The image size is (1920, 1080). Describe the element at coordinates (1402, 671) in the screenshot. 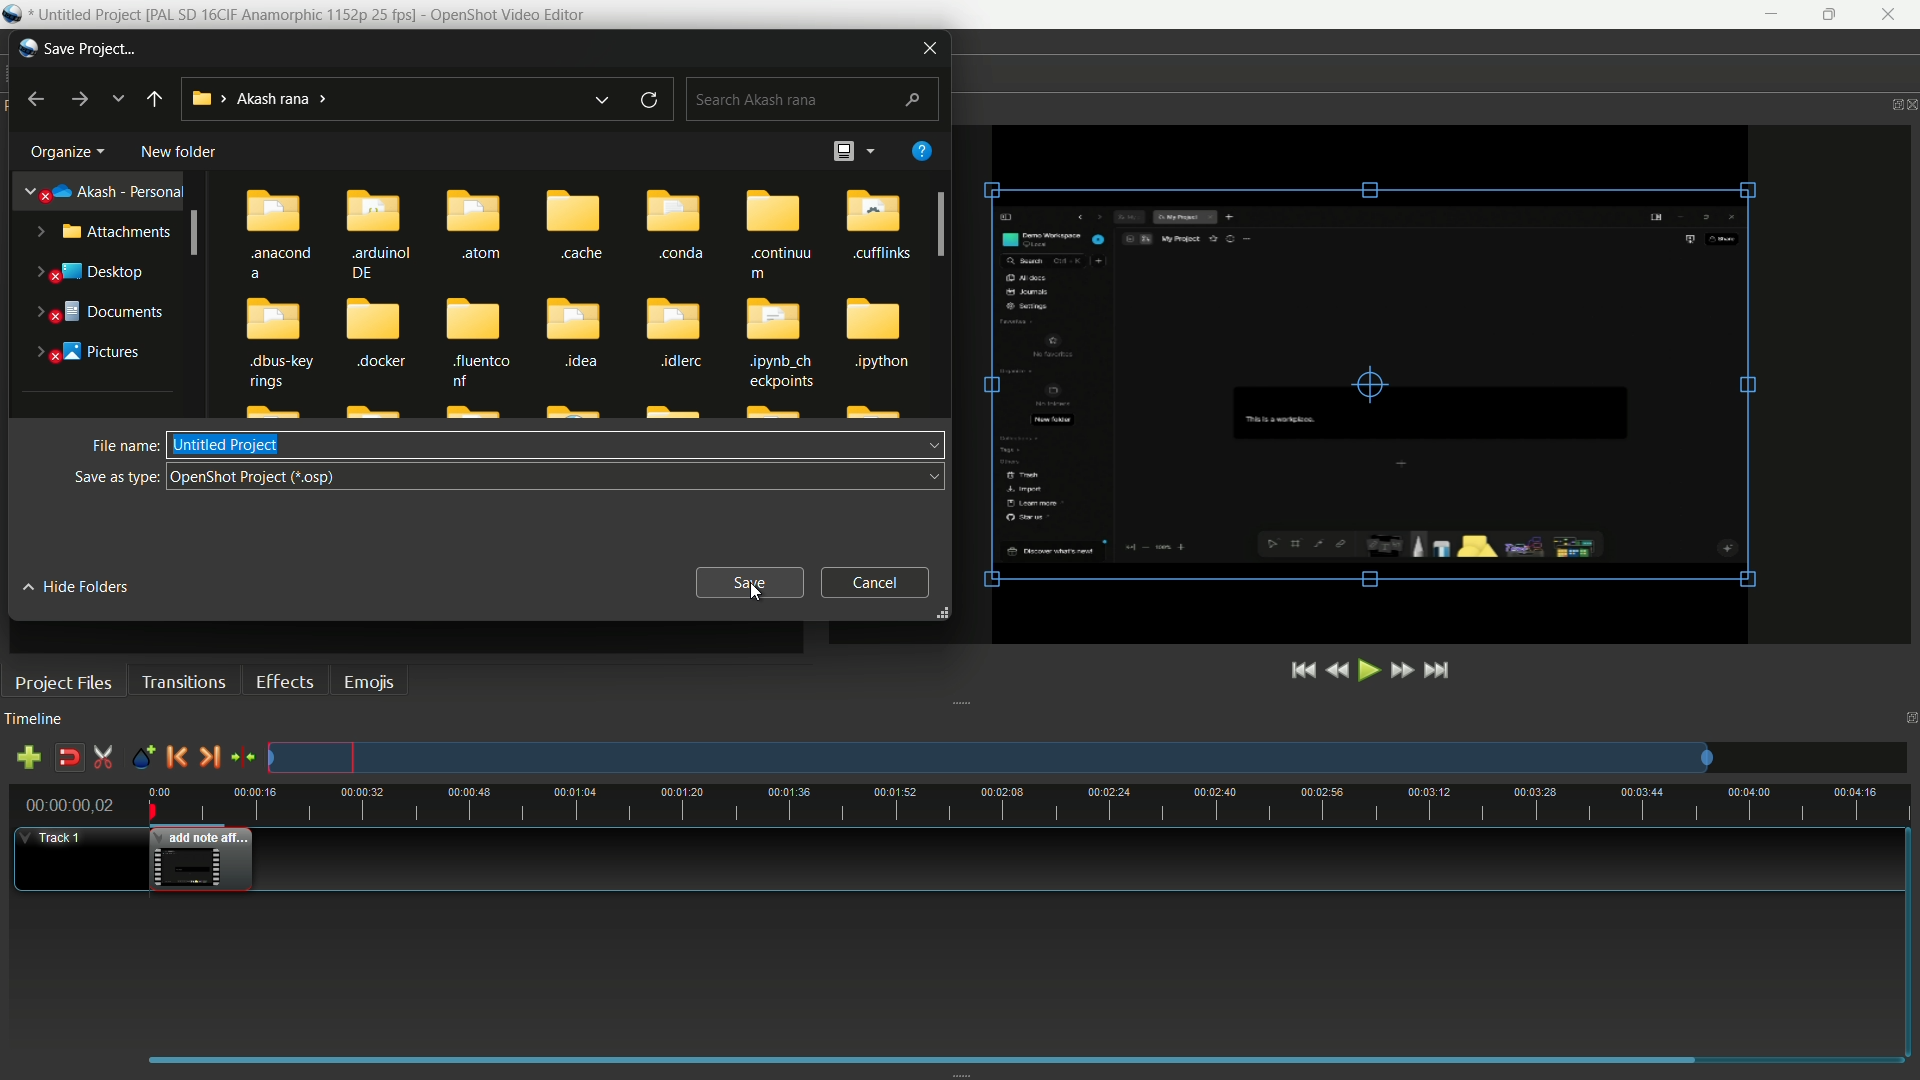

I see `fast forward` at that location.